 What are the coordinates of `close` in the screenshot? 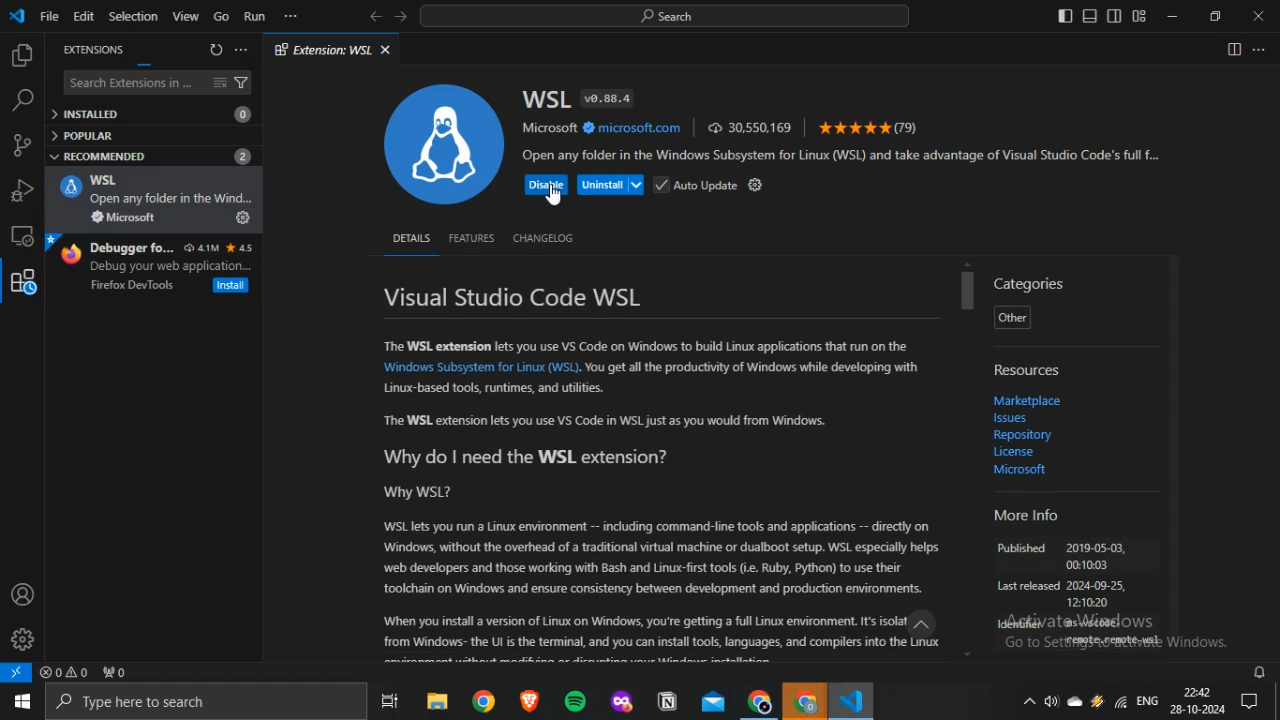 It's located at (1258, 16).